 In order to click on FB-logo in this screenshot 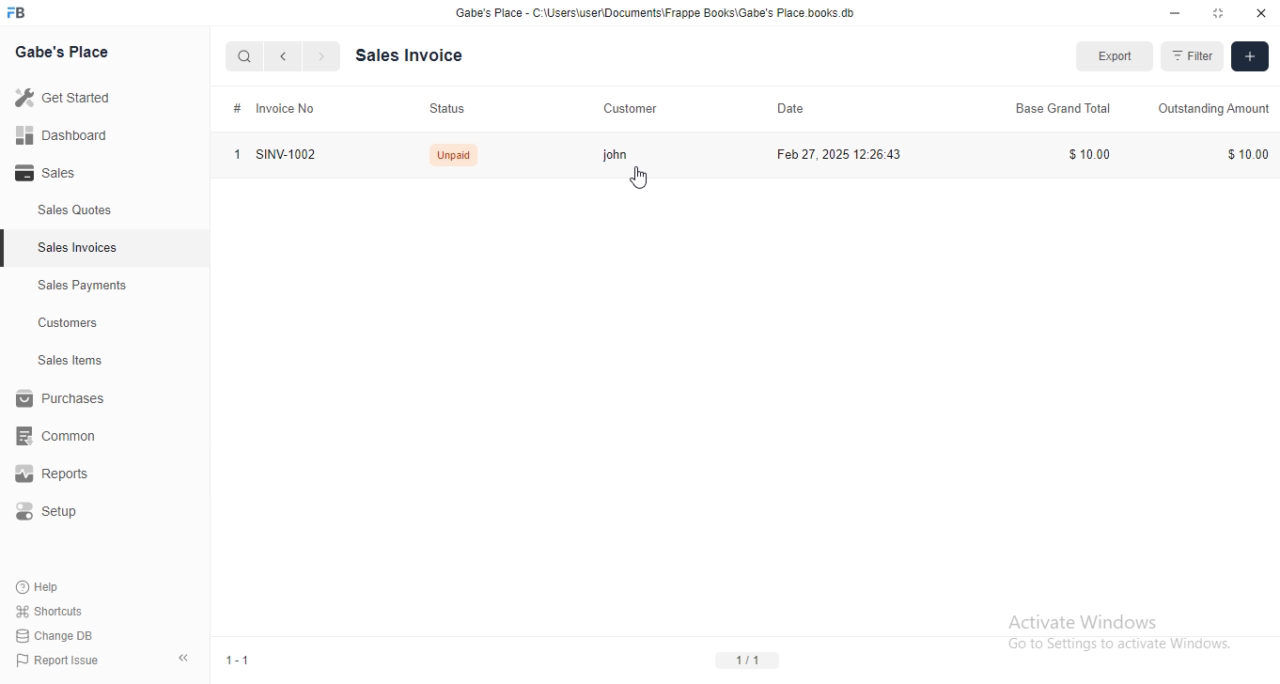, I will do `click(15, 12)`.